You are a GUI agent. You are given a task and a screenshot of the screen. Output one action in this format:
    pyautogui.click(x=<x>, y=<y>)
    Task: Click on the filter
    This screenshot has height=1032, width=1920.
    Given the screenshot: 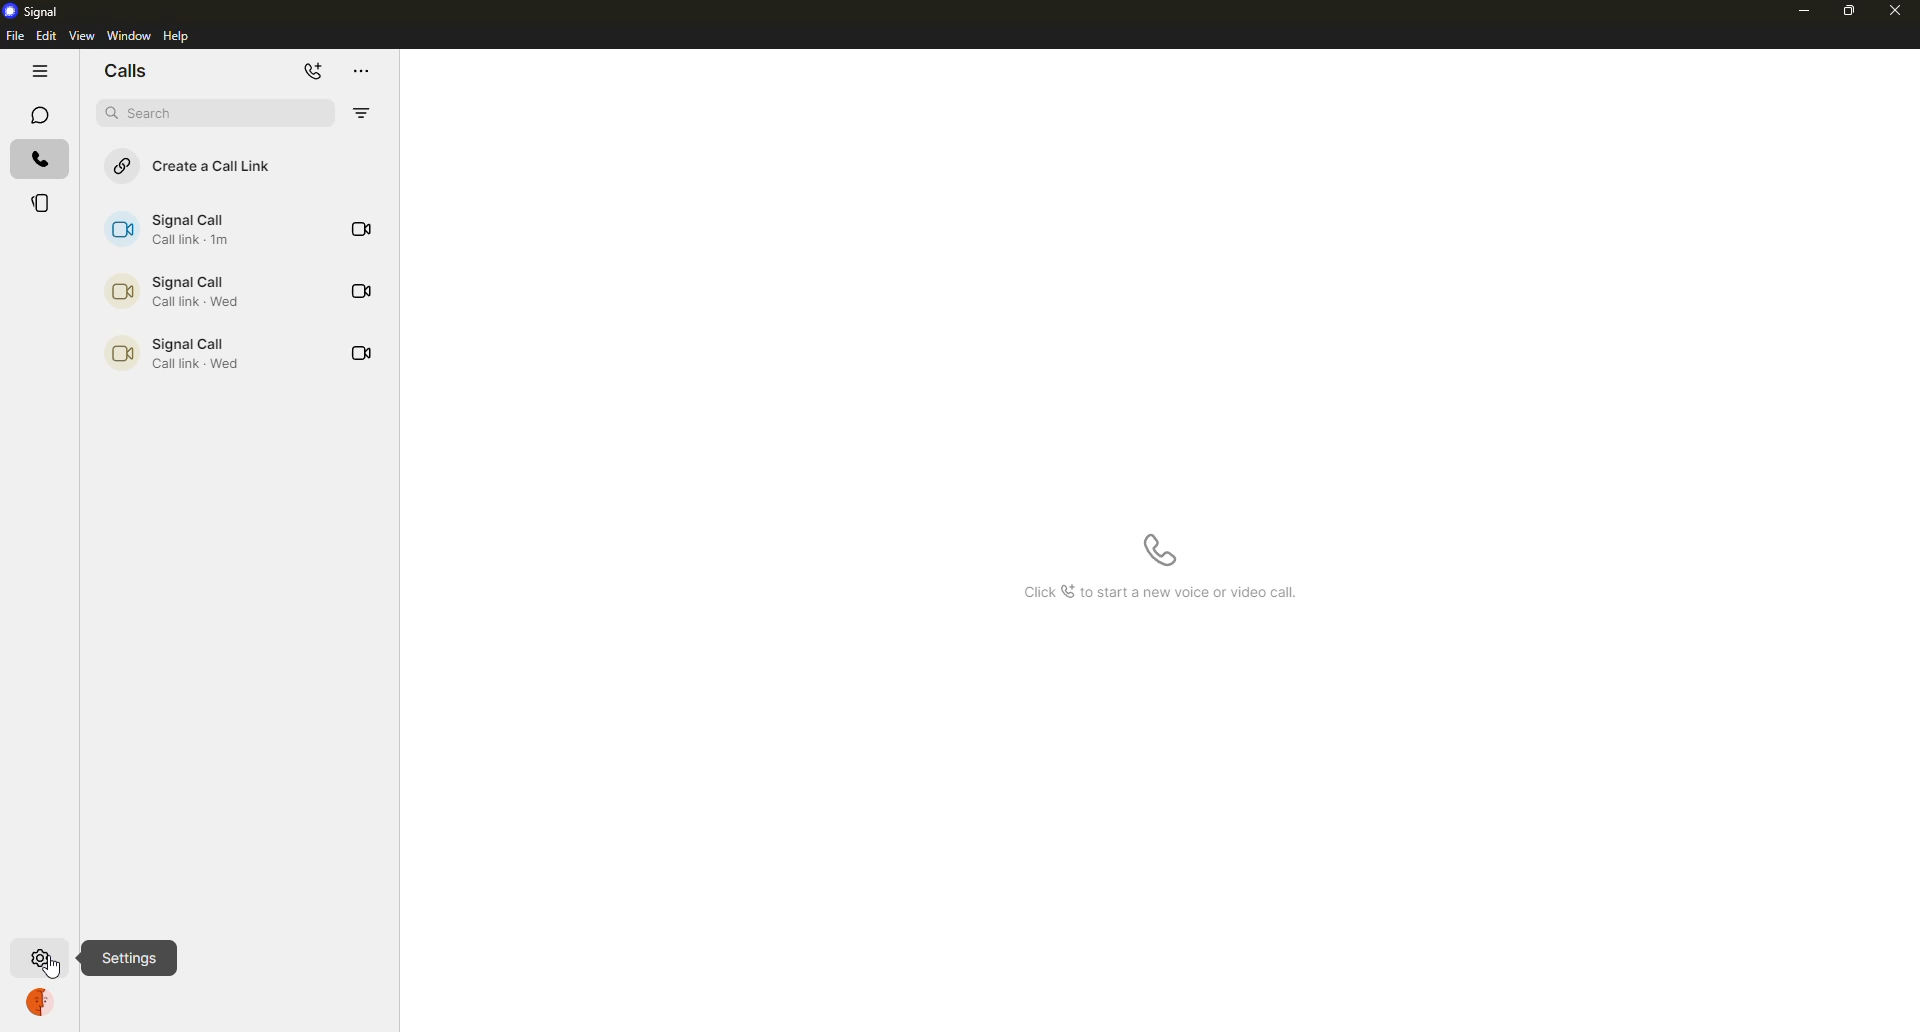 What is the action you would take?
    pyautogui.click(x=360, y=114)
    